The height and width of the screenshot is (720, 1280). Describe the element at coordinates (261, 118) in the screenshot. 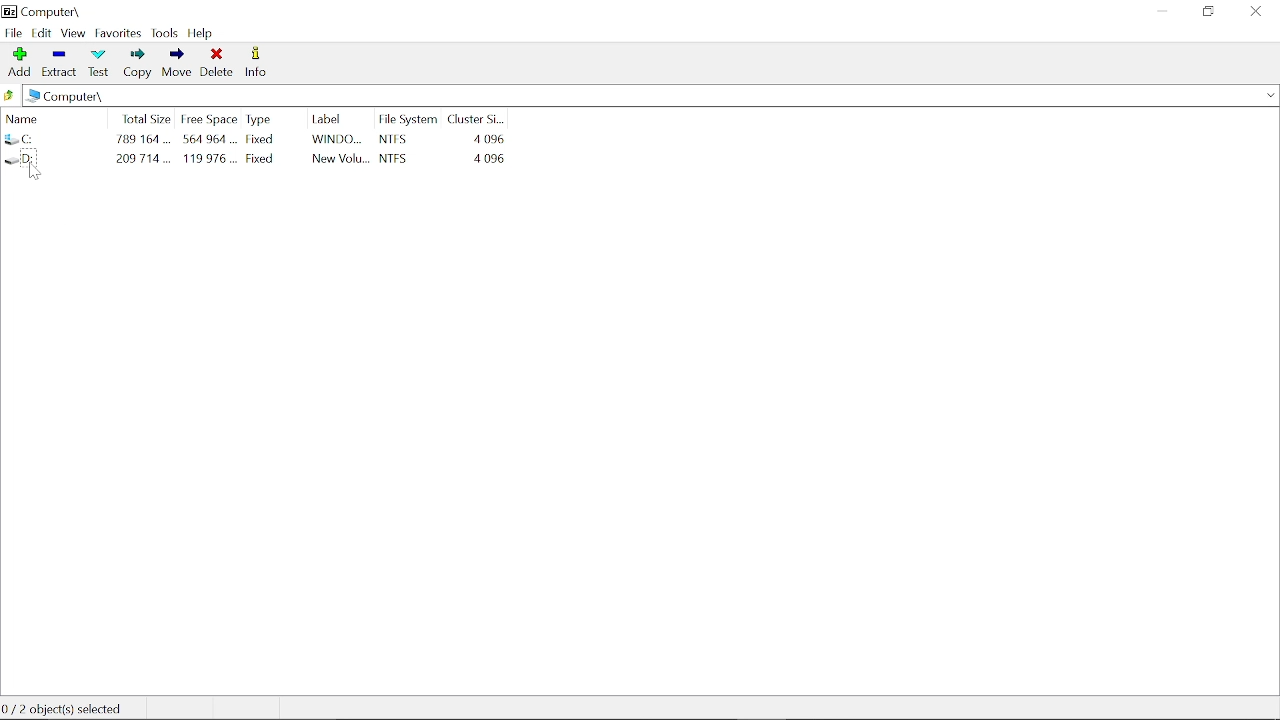

I see `type` at that location.